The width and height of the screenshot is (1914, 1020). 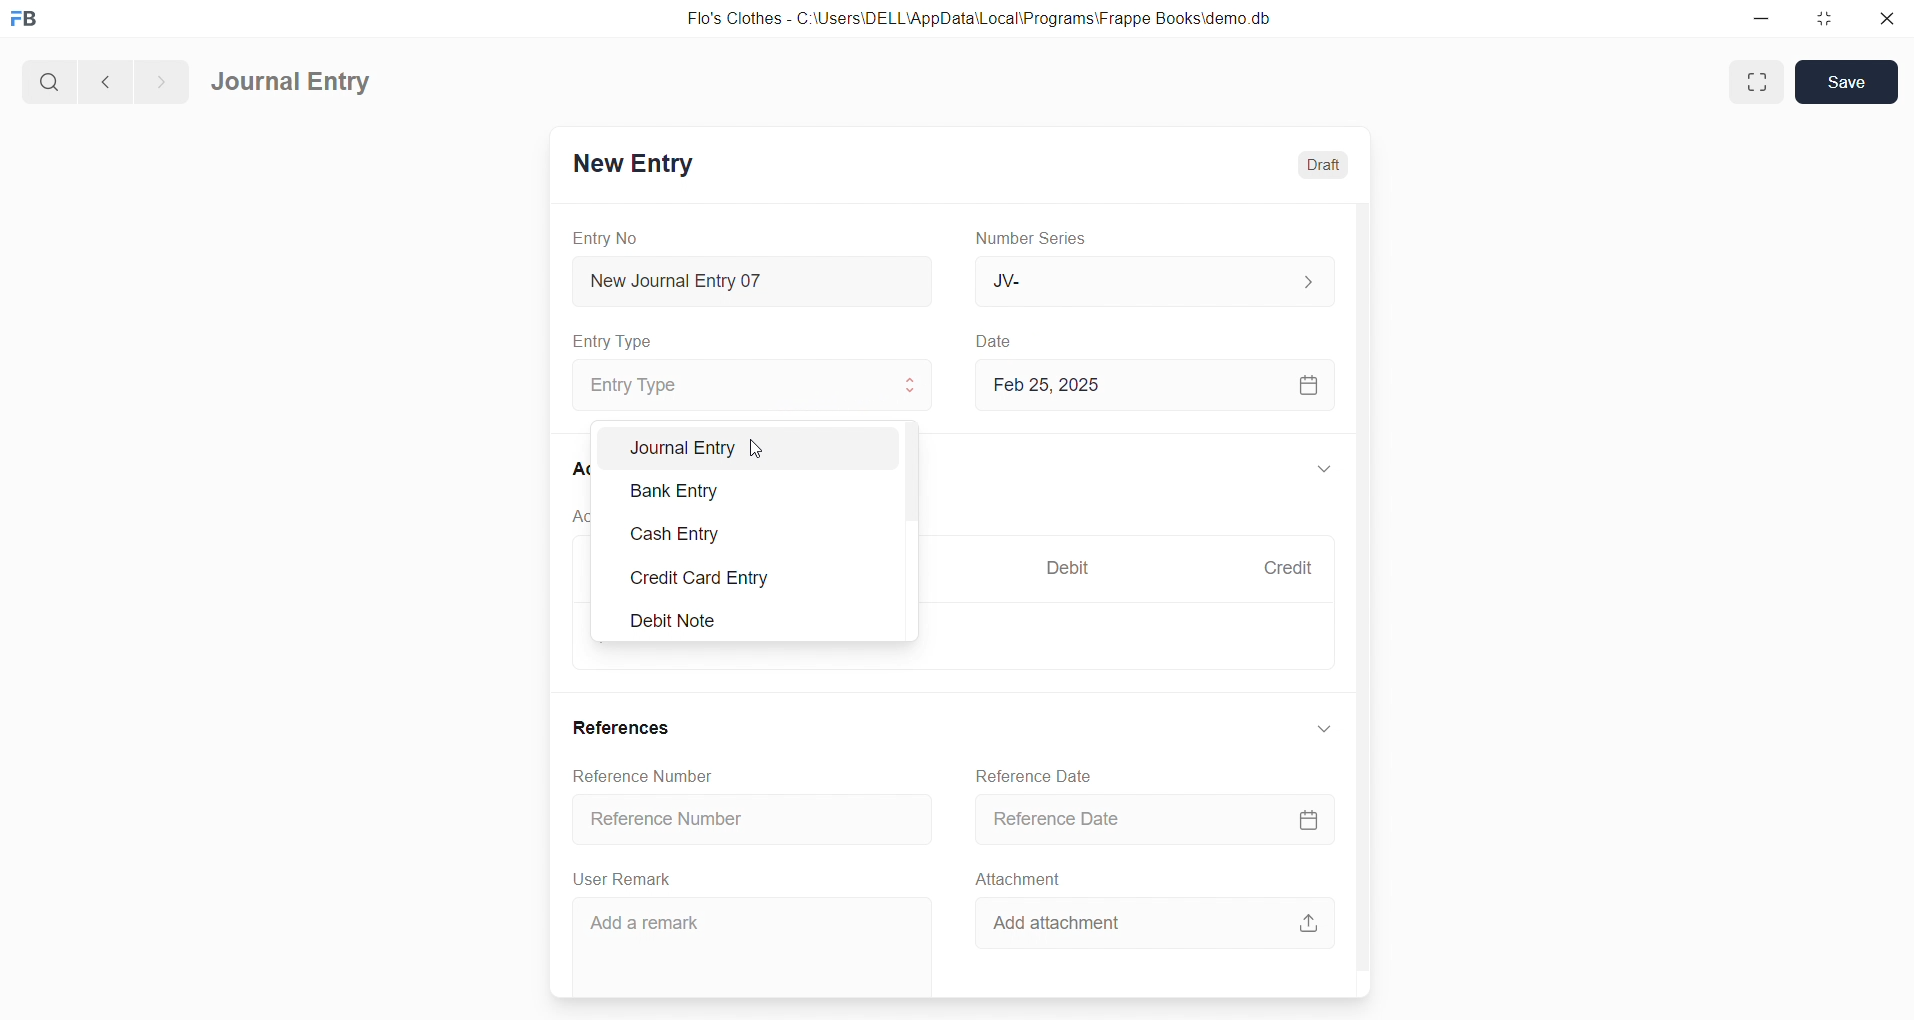 What do you see at coordinates (1036, 774) in the screenshot?
I see `Reference Date` at bounding box center [1036, 774].